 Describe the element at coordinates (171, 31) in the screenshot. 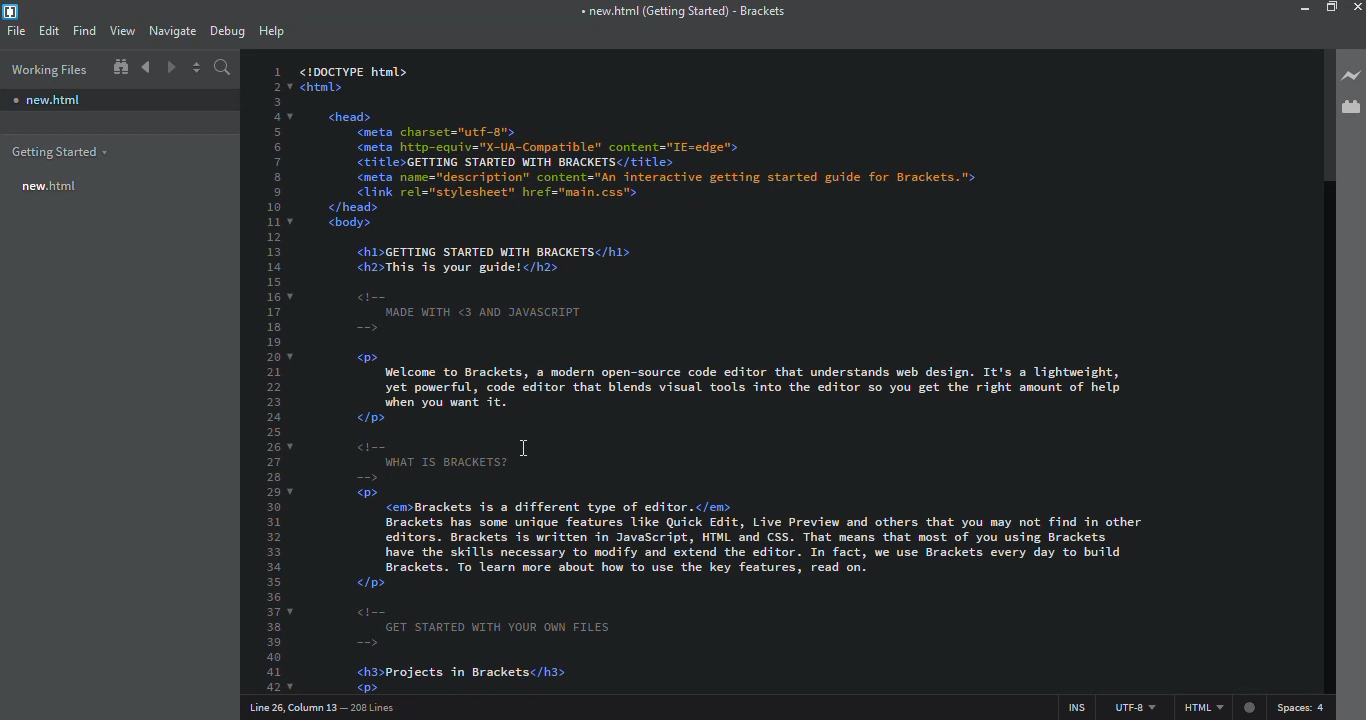

I see `navigate` at that location.